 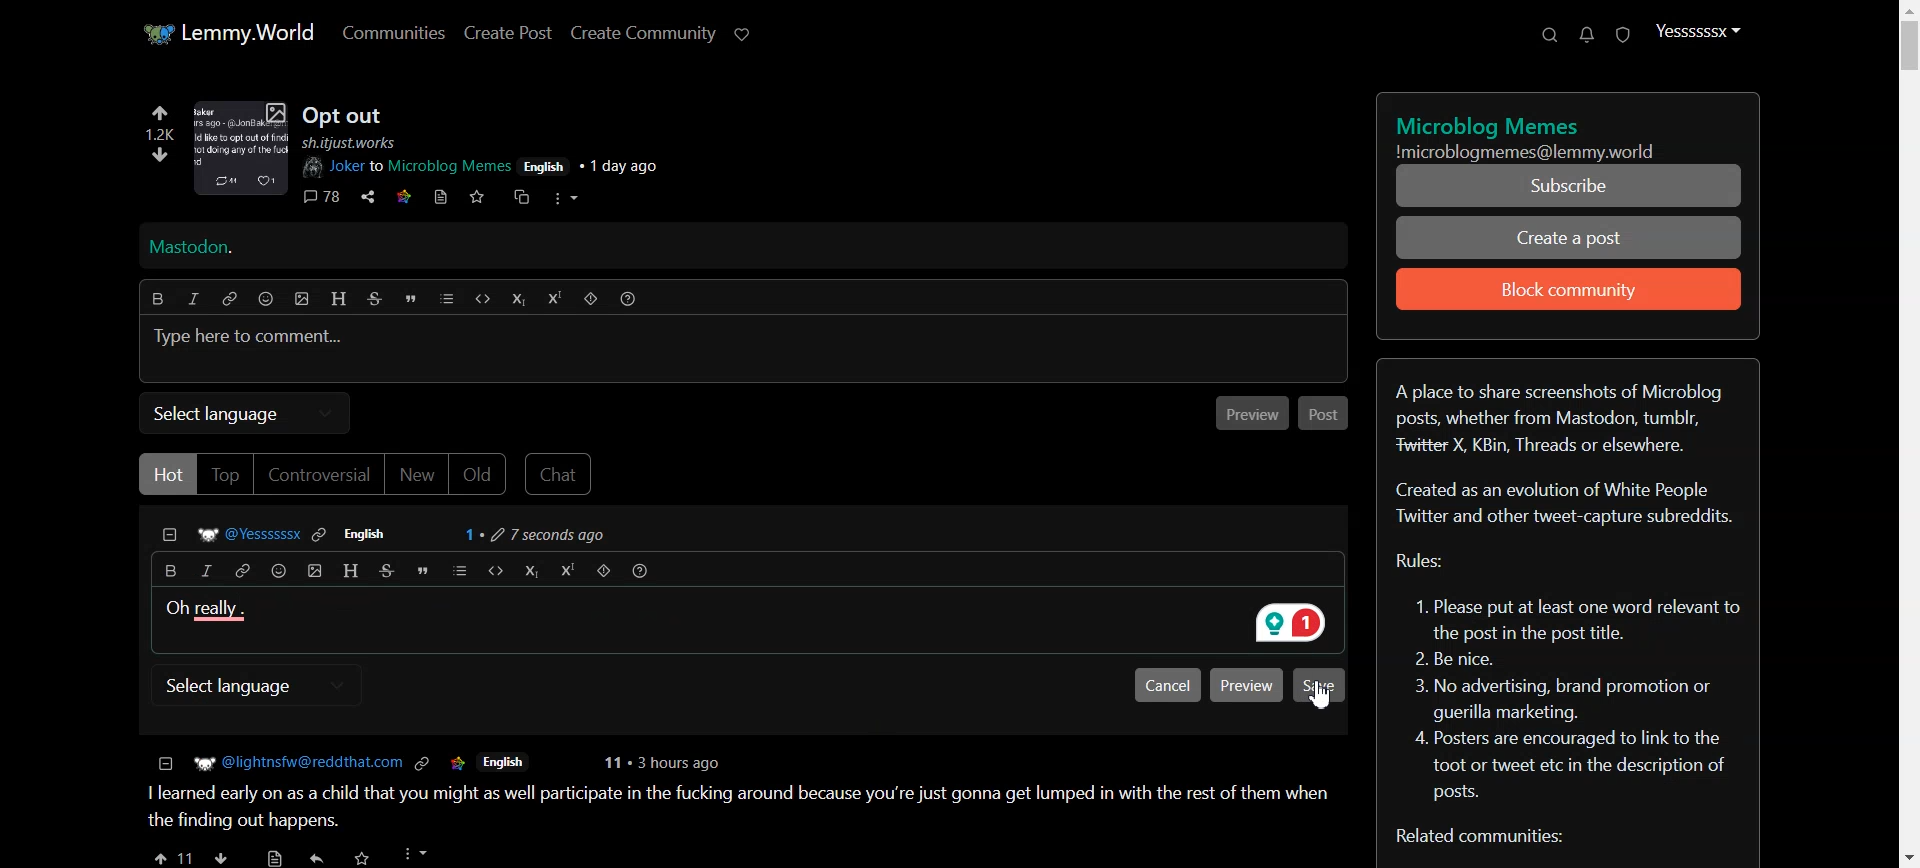 What do you see at coordinates (311, 571) in the screenshot?
I see `insert picture` at bounding box center [311, 571].